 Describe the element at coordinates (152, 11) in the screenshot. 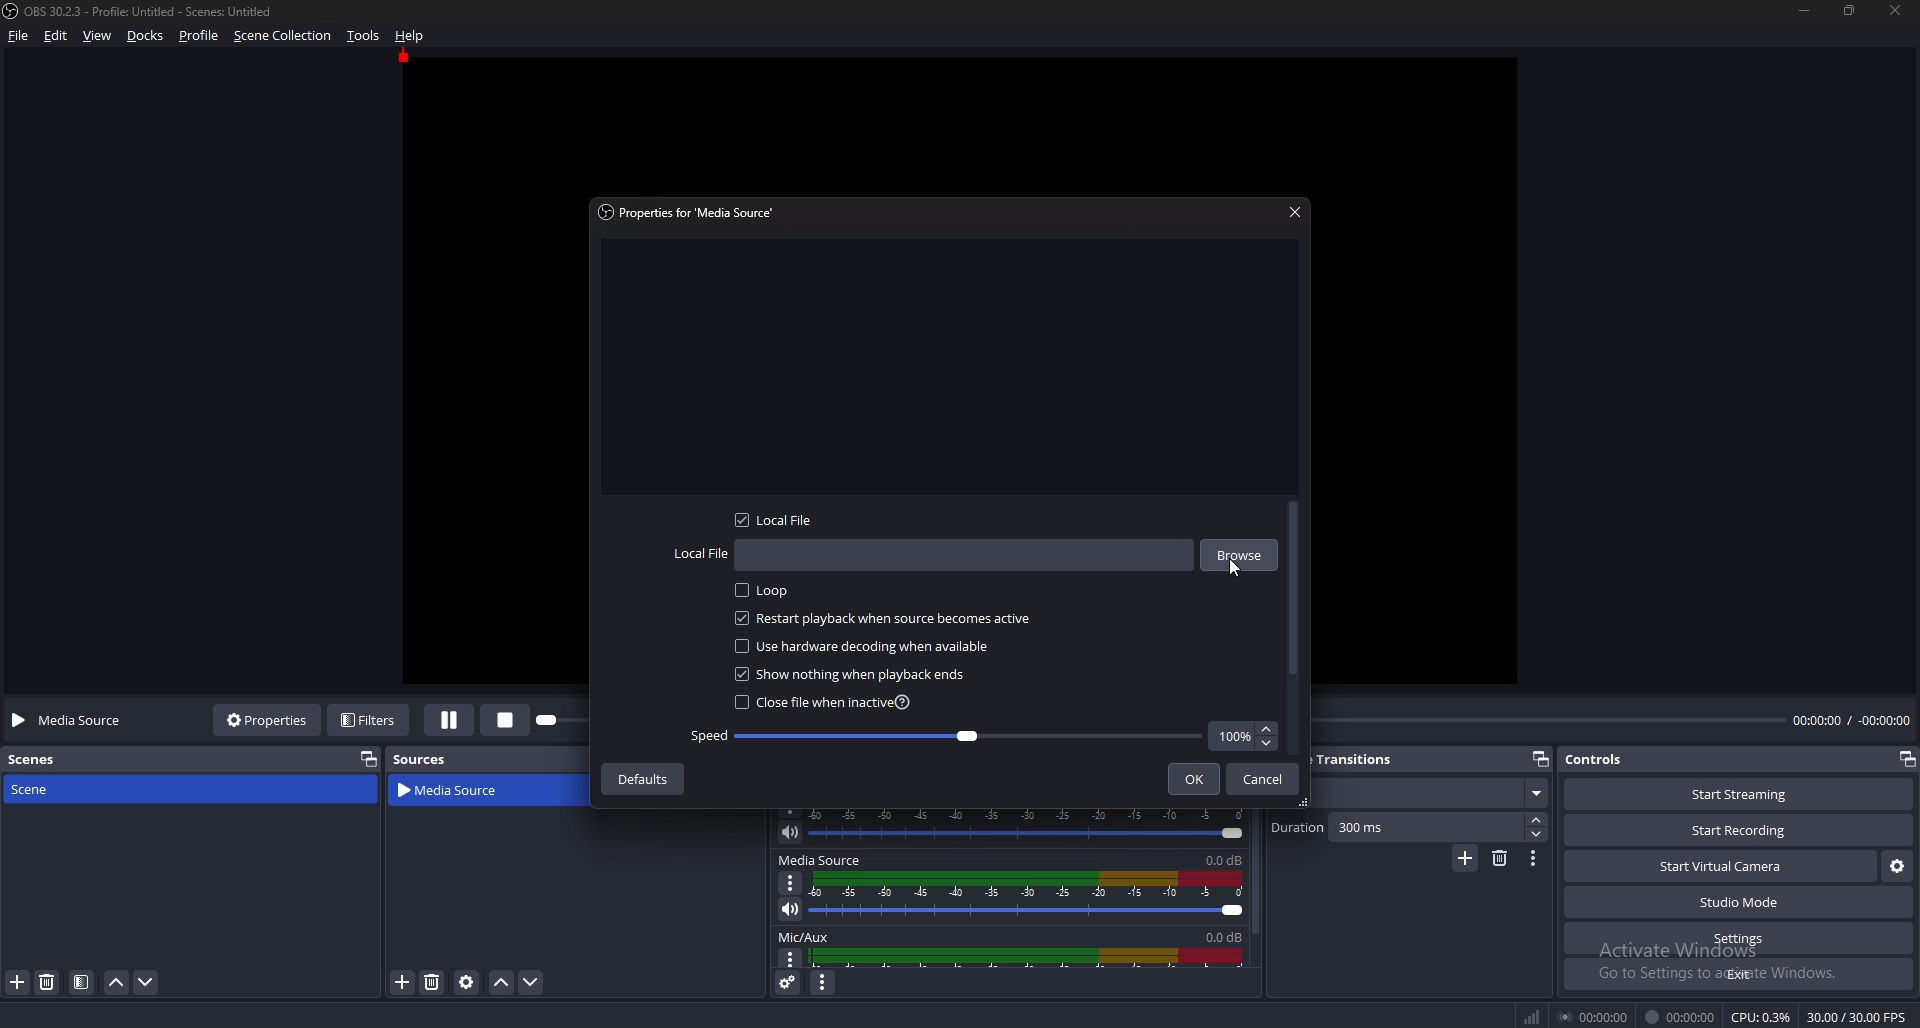

I see `‘OBS 30.2.3 - Profile: Untitled - Scenes: Untitled` at that location.